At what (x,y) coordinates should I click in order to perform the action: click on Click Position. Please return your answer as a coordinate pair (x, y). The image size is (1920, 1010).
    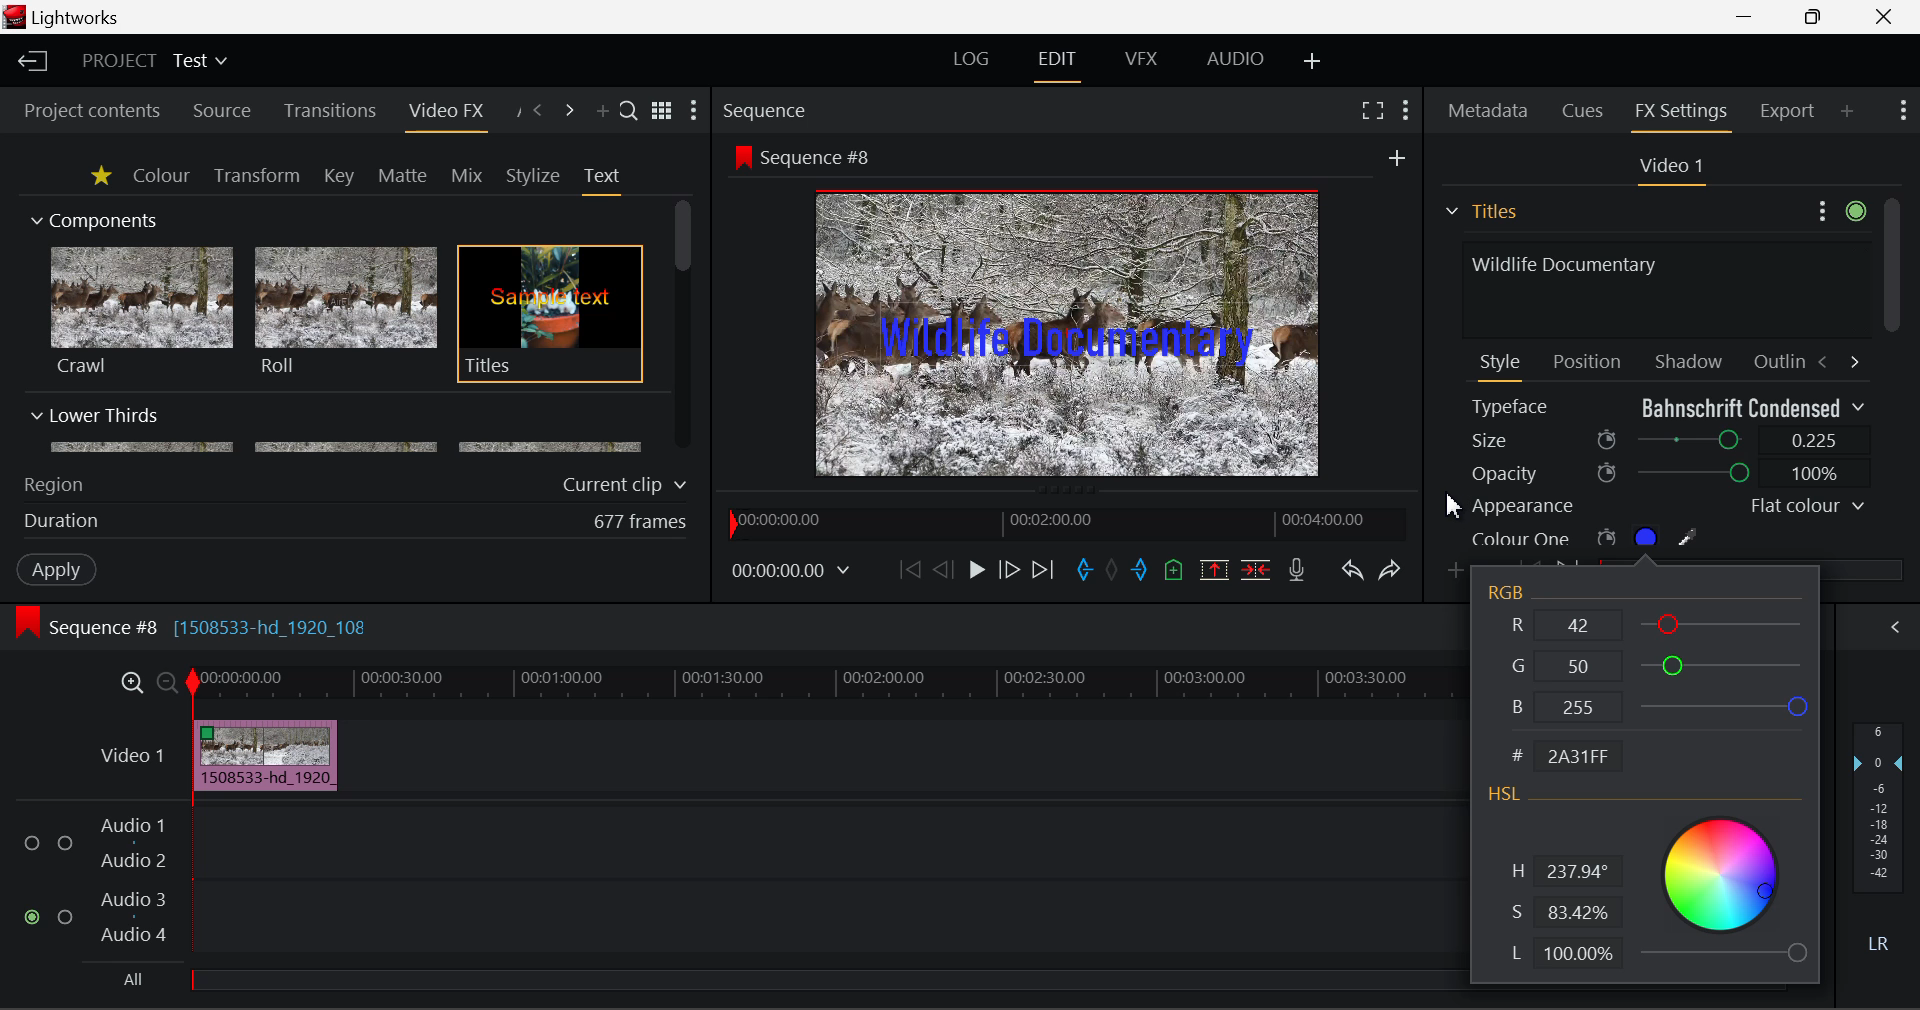
    Looking at the image, I should click on (1457, 509).